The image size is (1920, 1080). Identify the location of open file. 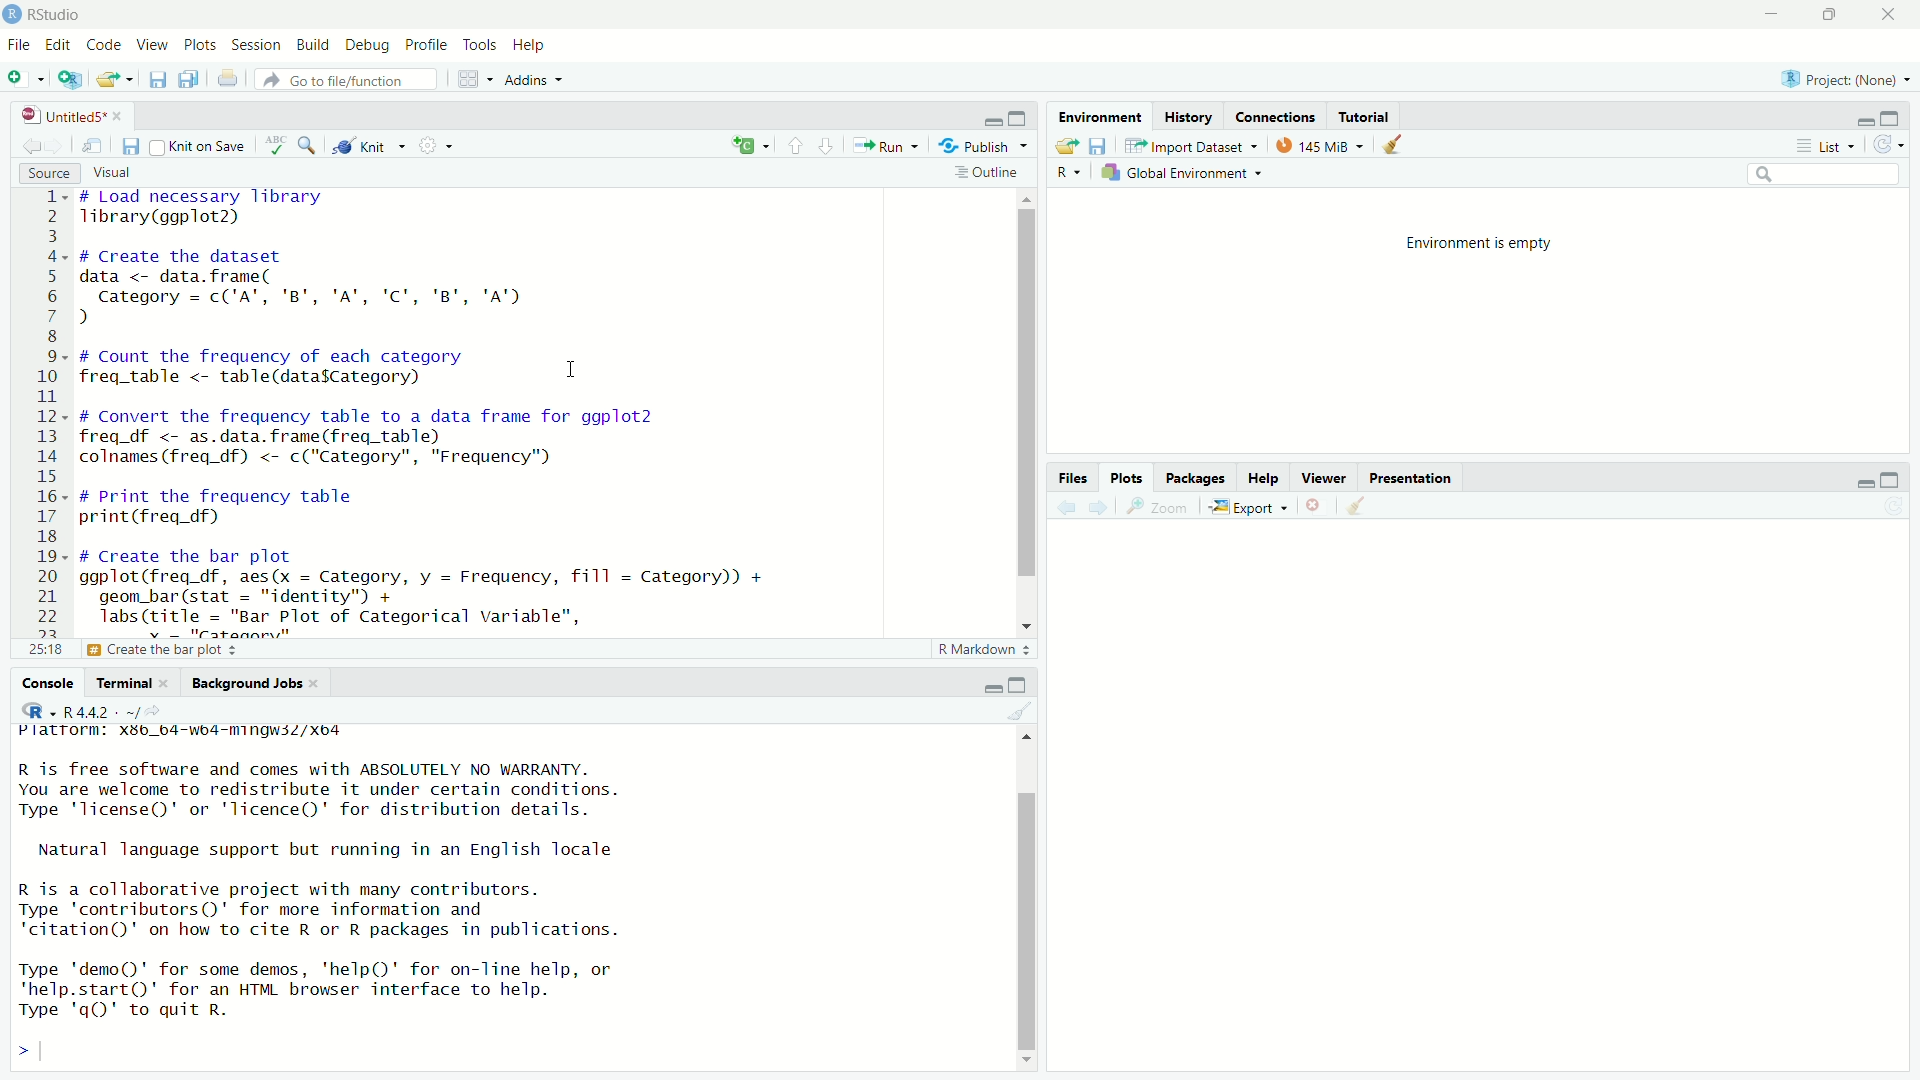
(115, 79).